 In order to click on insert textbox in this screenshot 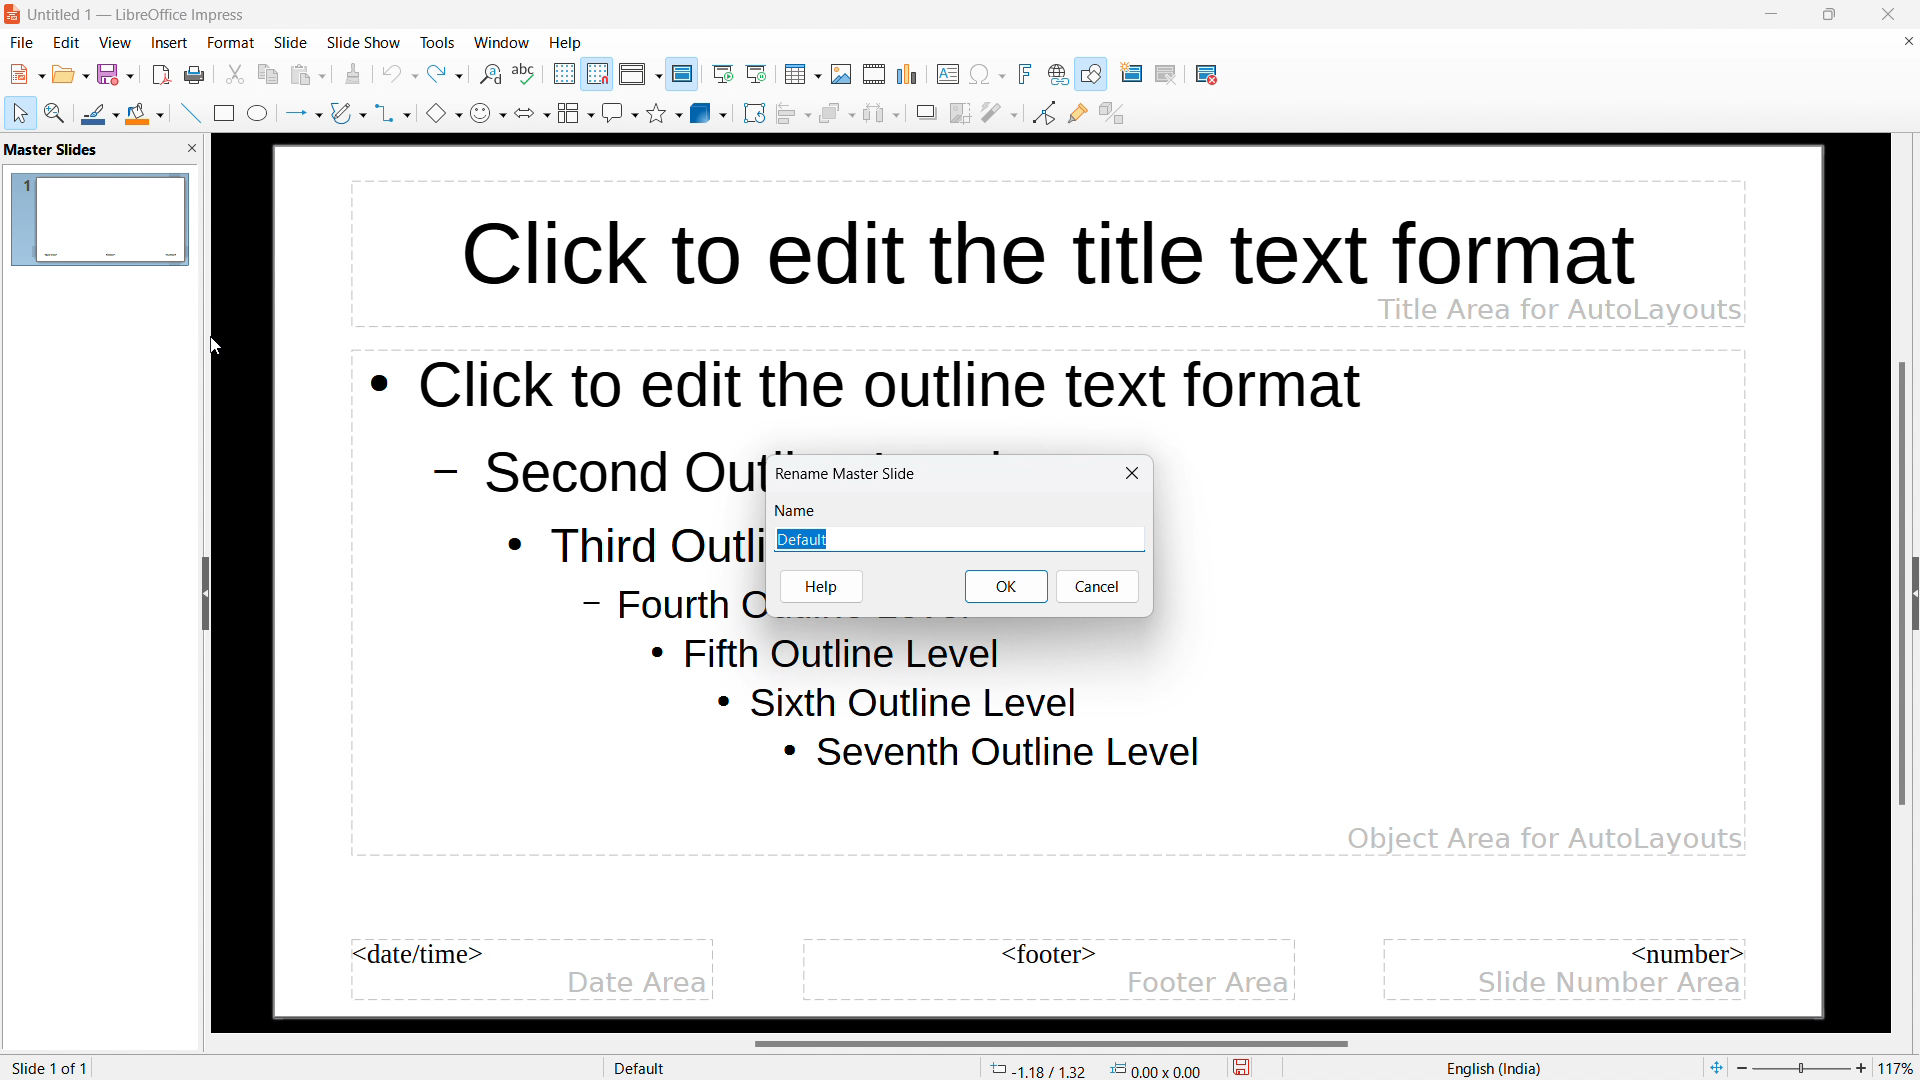, I will do `click(949, 74)`.